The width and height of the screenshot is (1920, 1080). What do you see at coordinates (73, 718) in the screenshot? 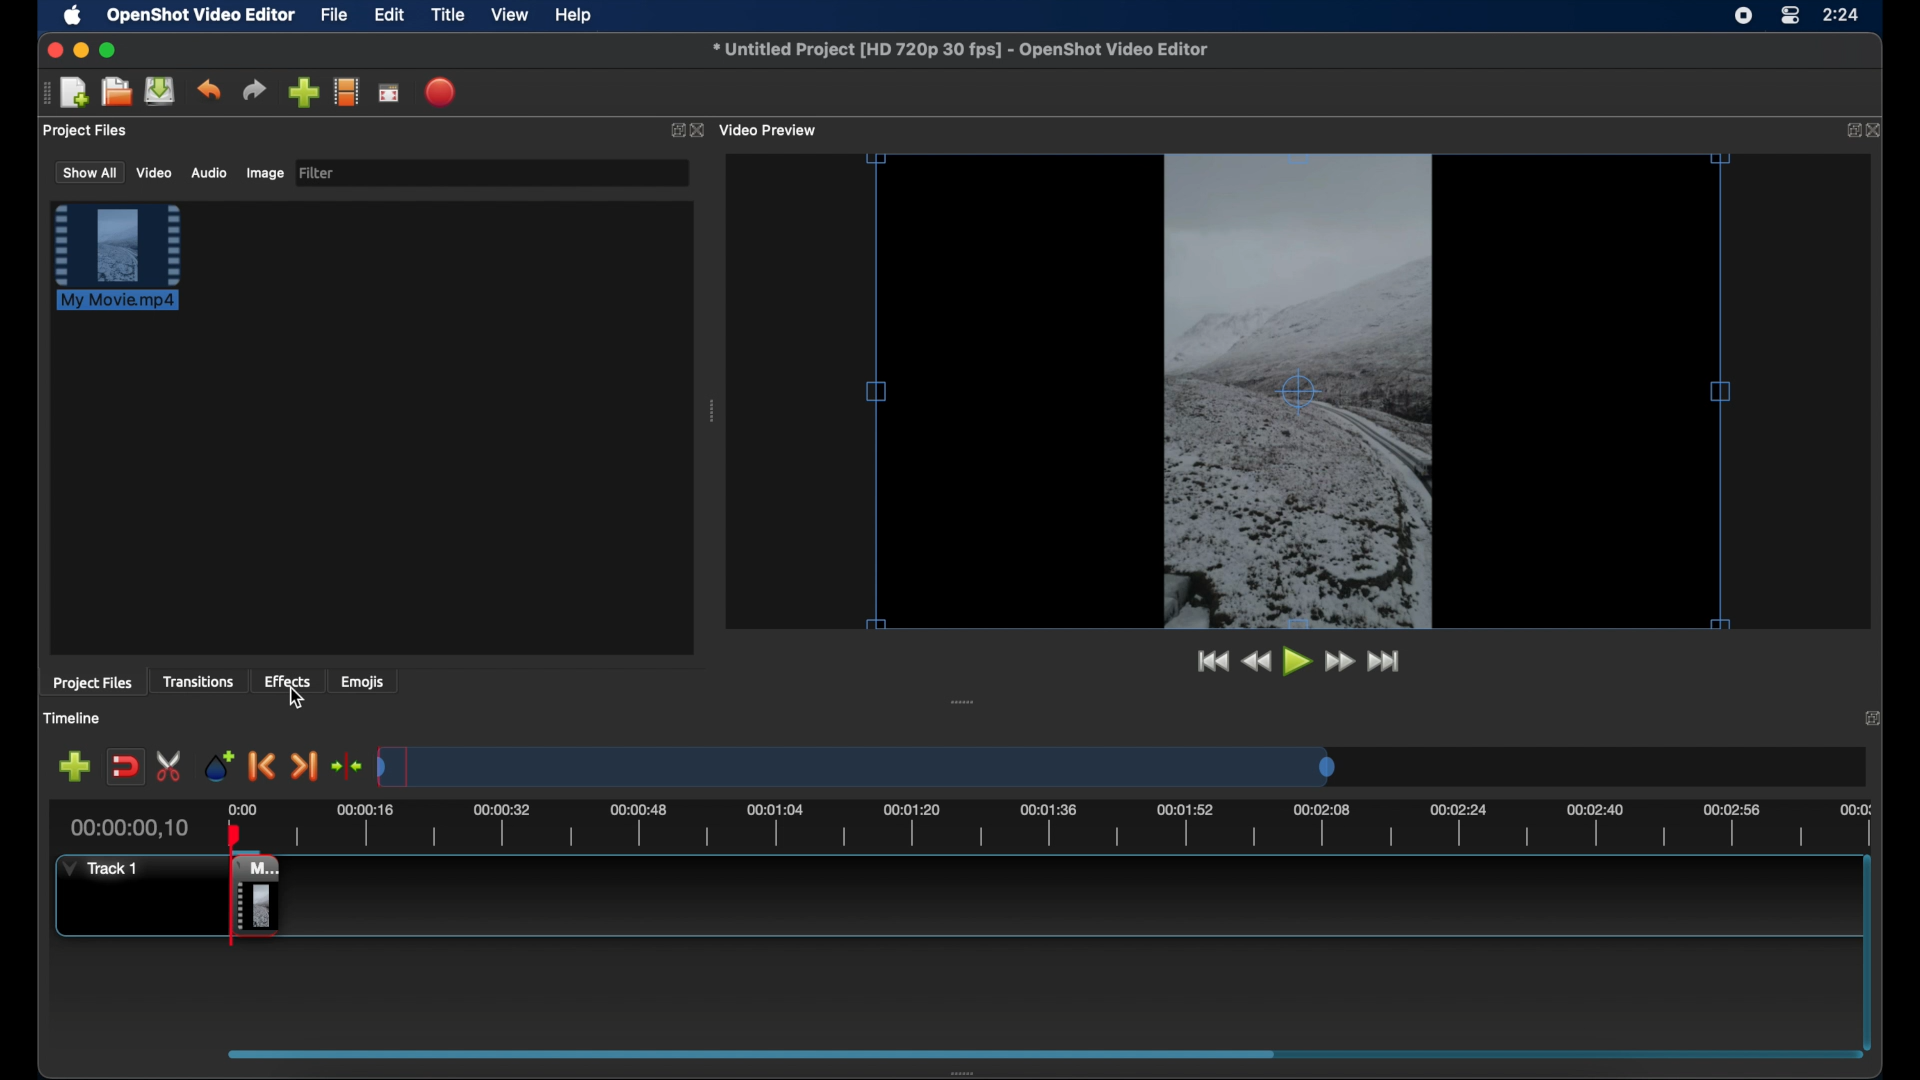
I see `timeline` at bounding box center [73, 718].